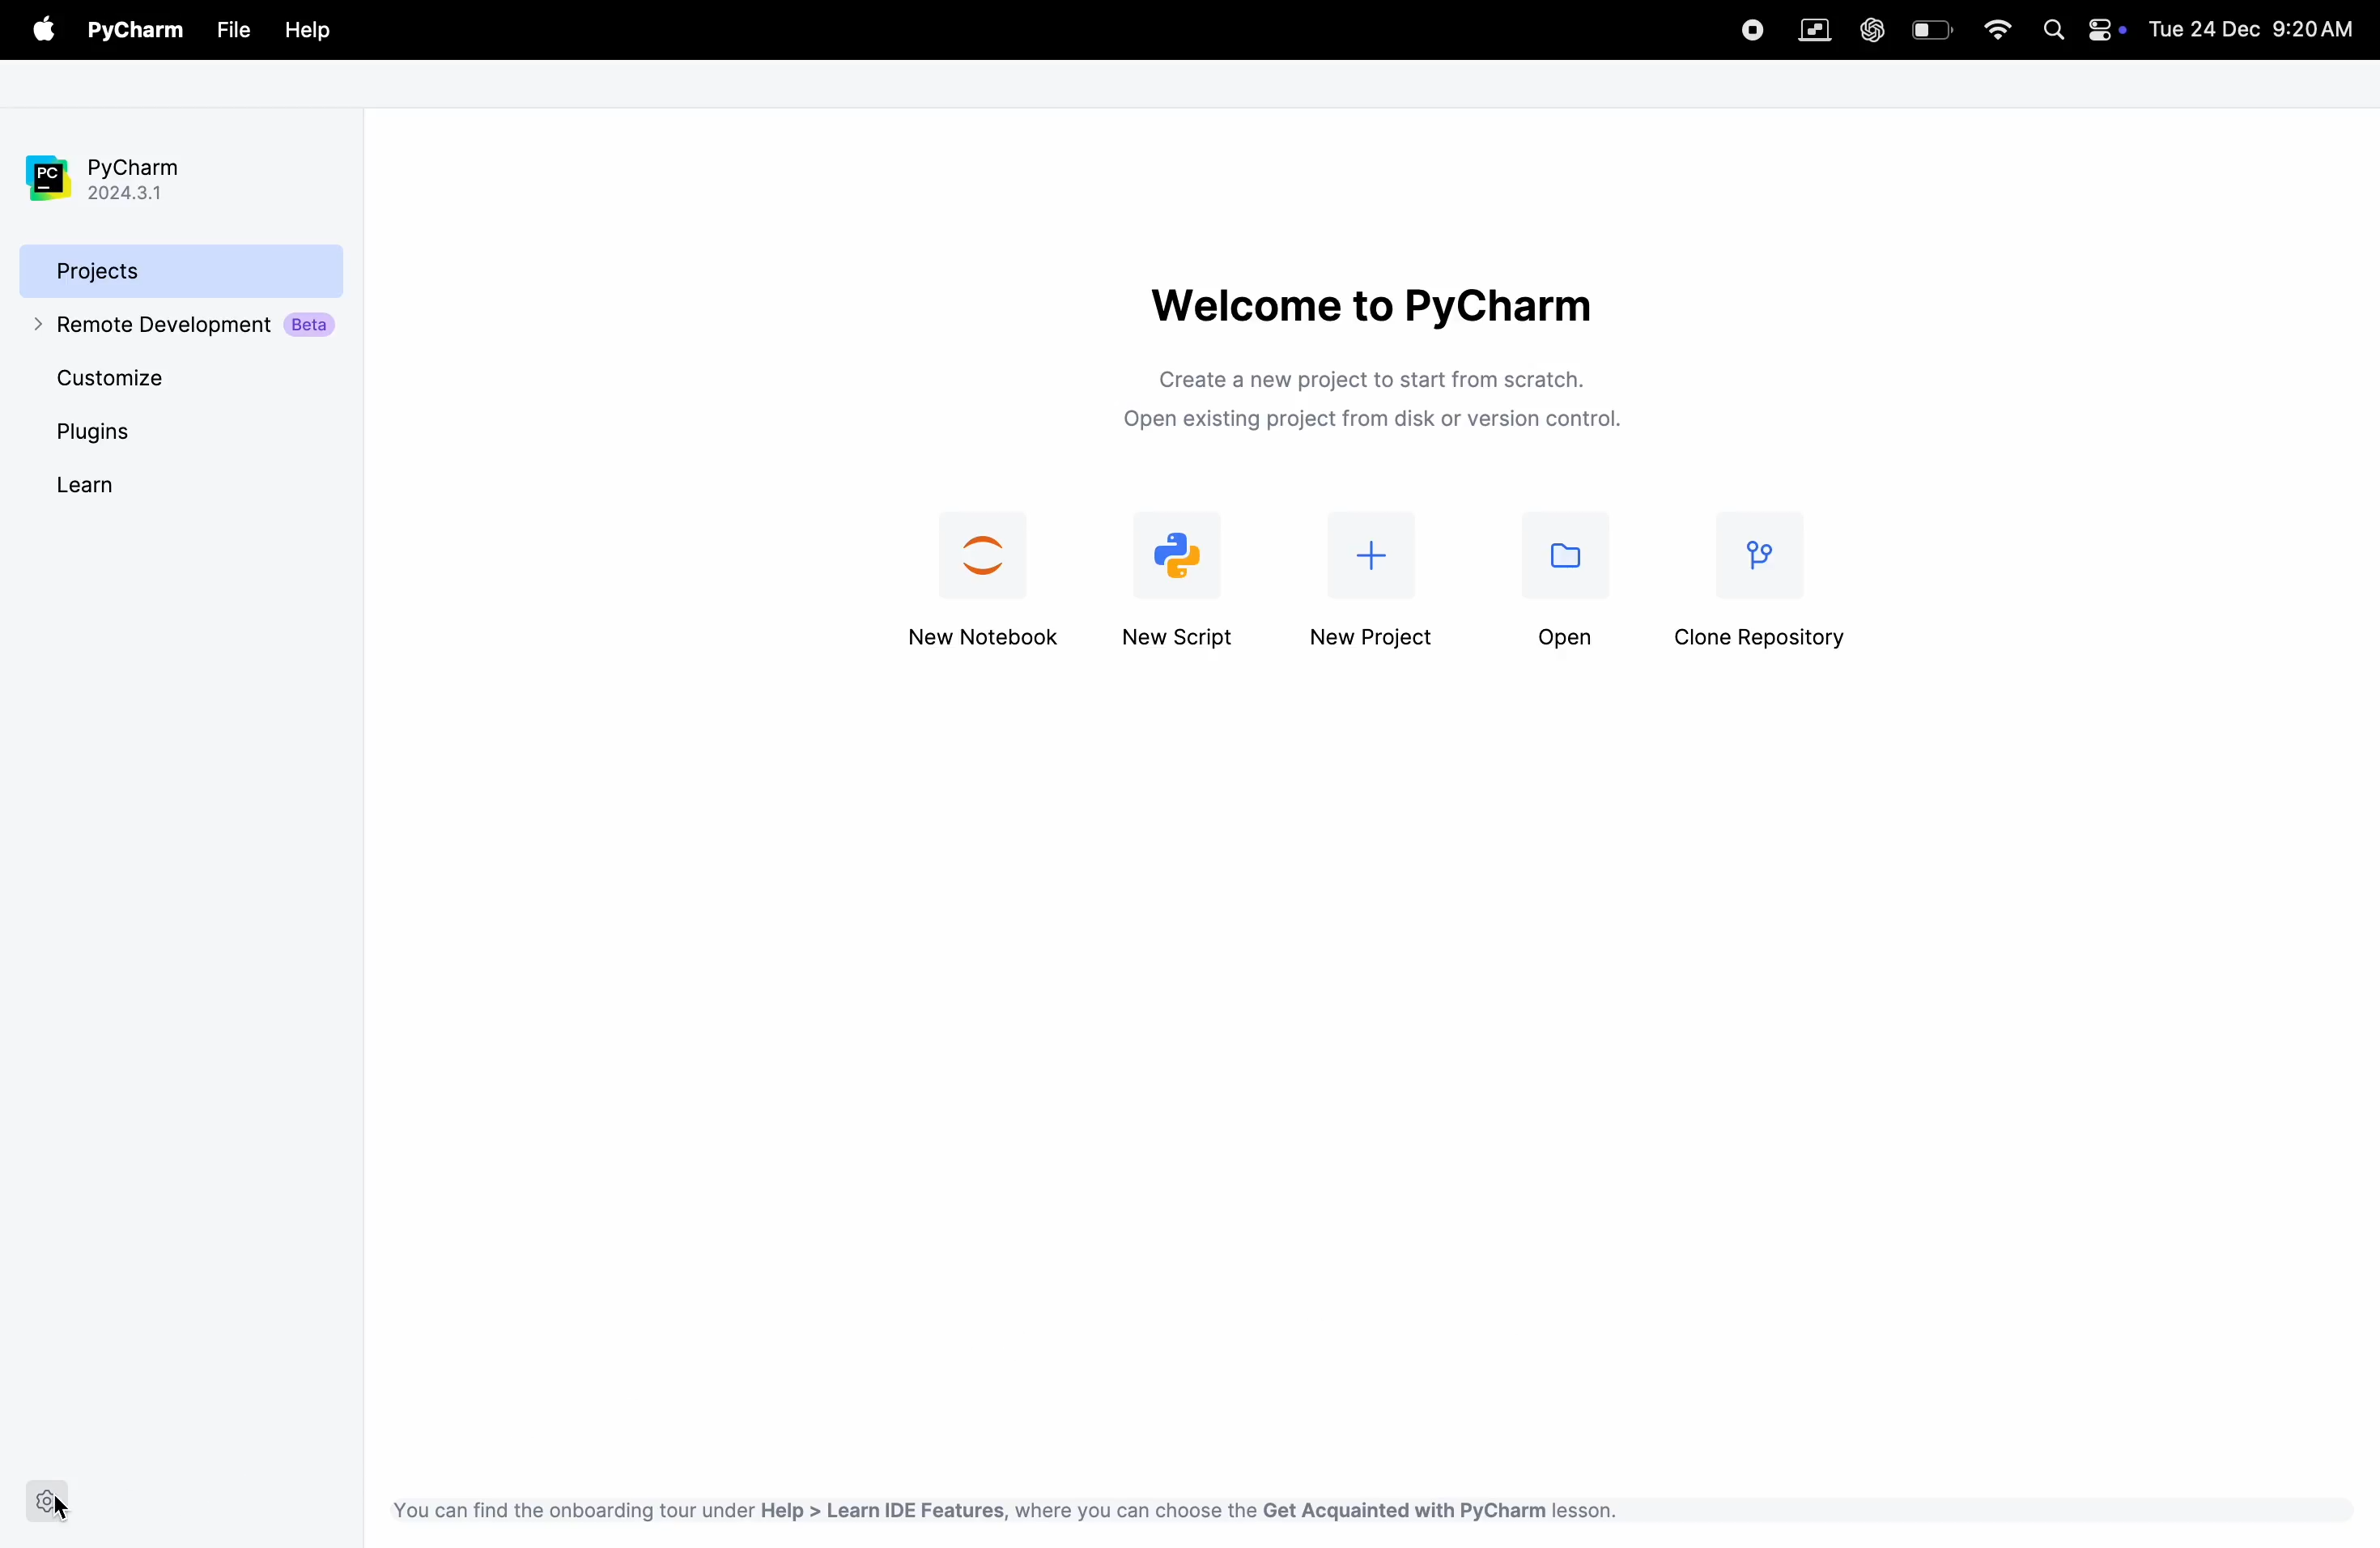 This screenshot has width=2380, height=1548. Describe the element at coordinates (48, 1502) in the screenshot. I see `settings` at that location.